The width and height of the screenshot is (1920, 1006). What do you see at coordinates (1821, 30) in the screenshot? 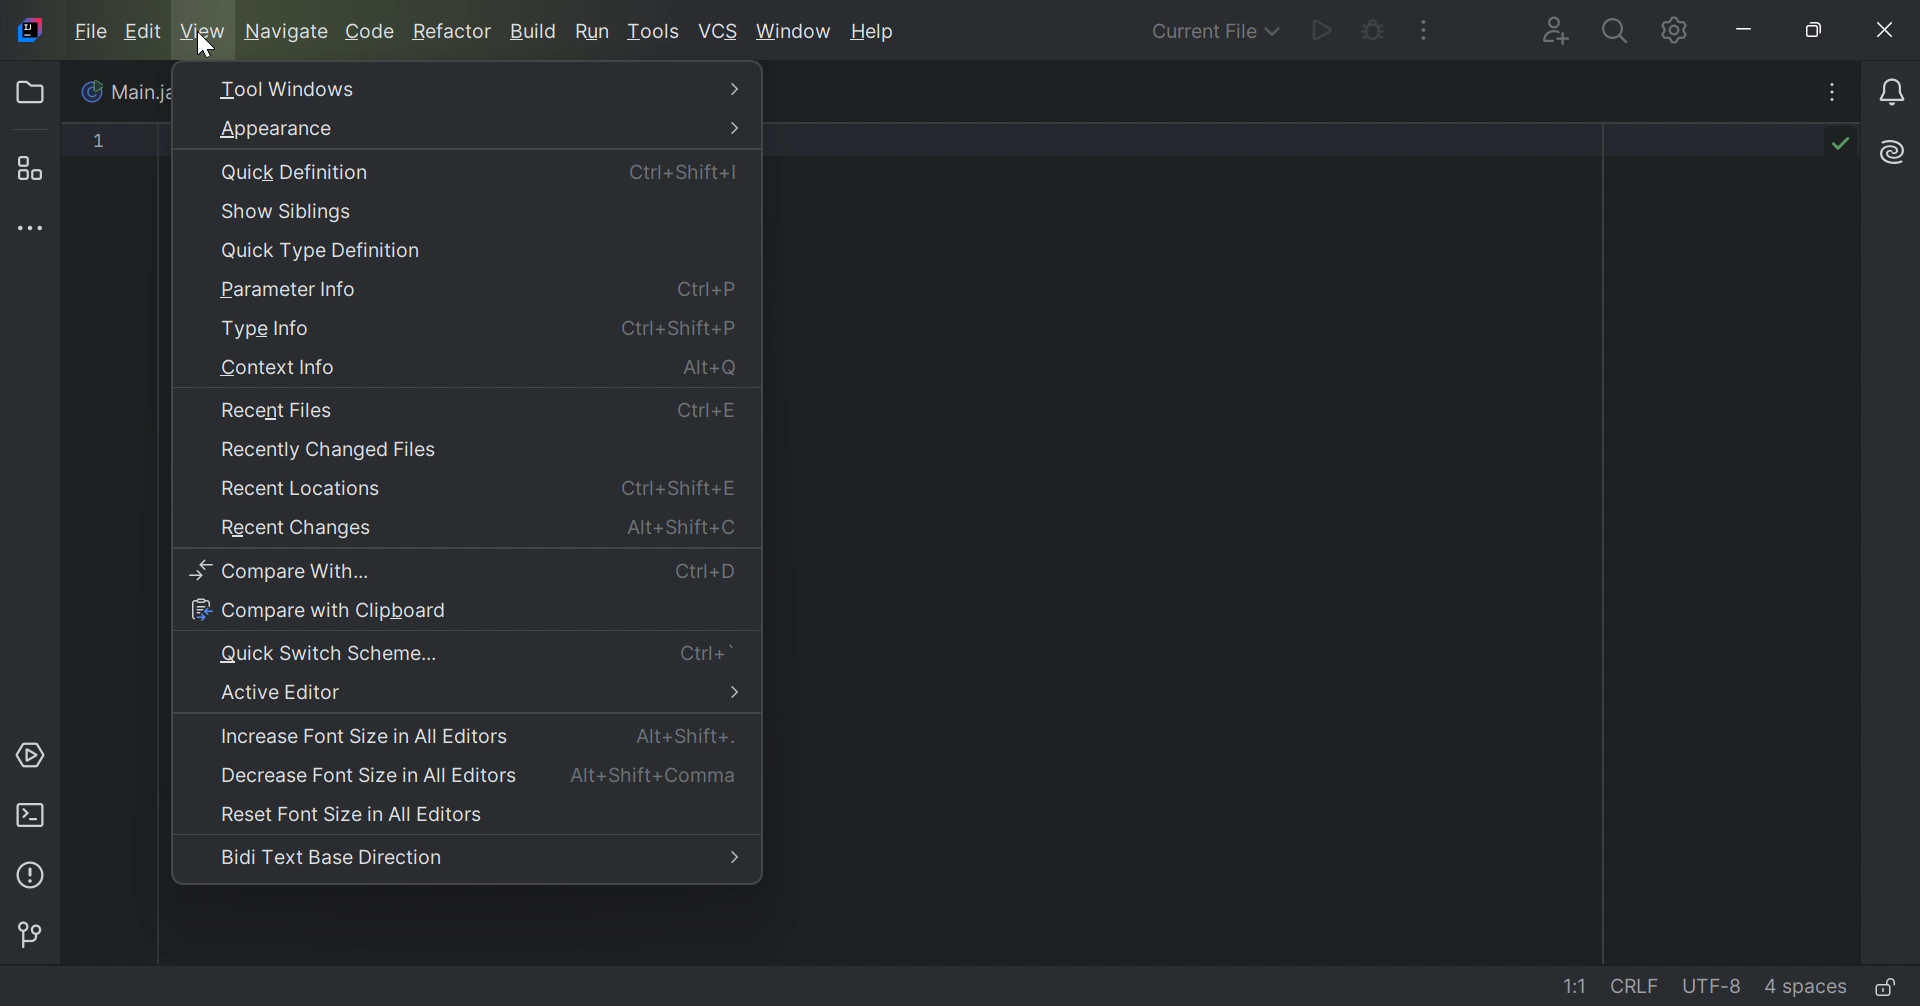
I see `Restore down` at bounding box center [1821, 30].